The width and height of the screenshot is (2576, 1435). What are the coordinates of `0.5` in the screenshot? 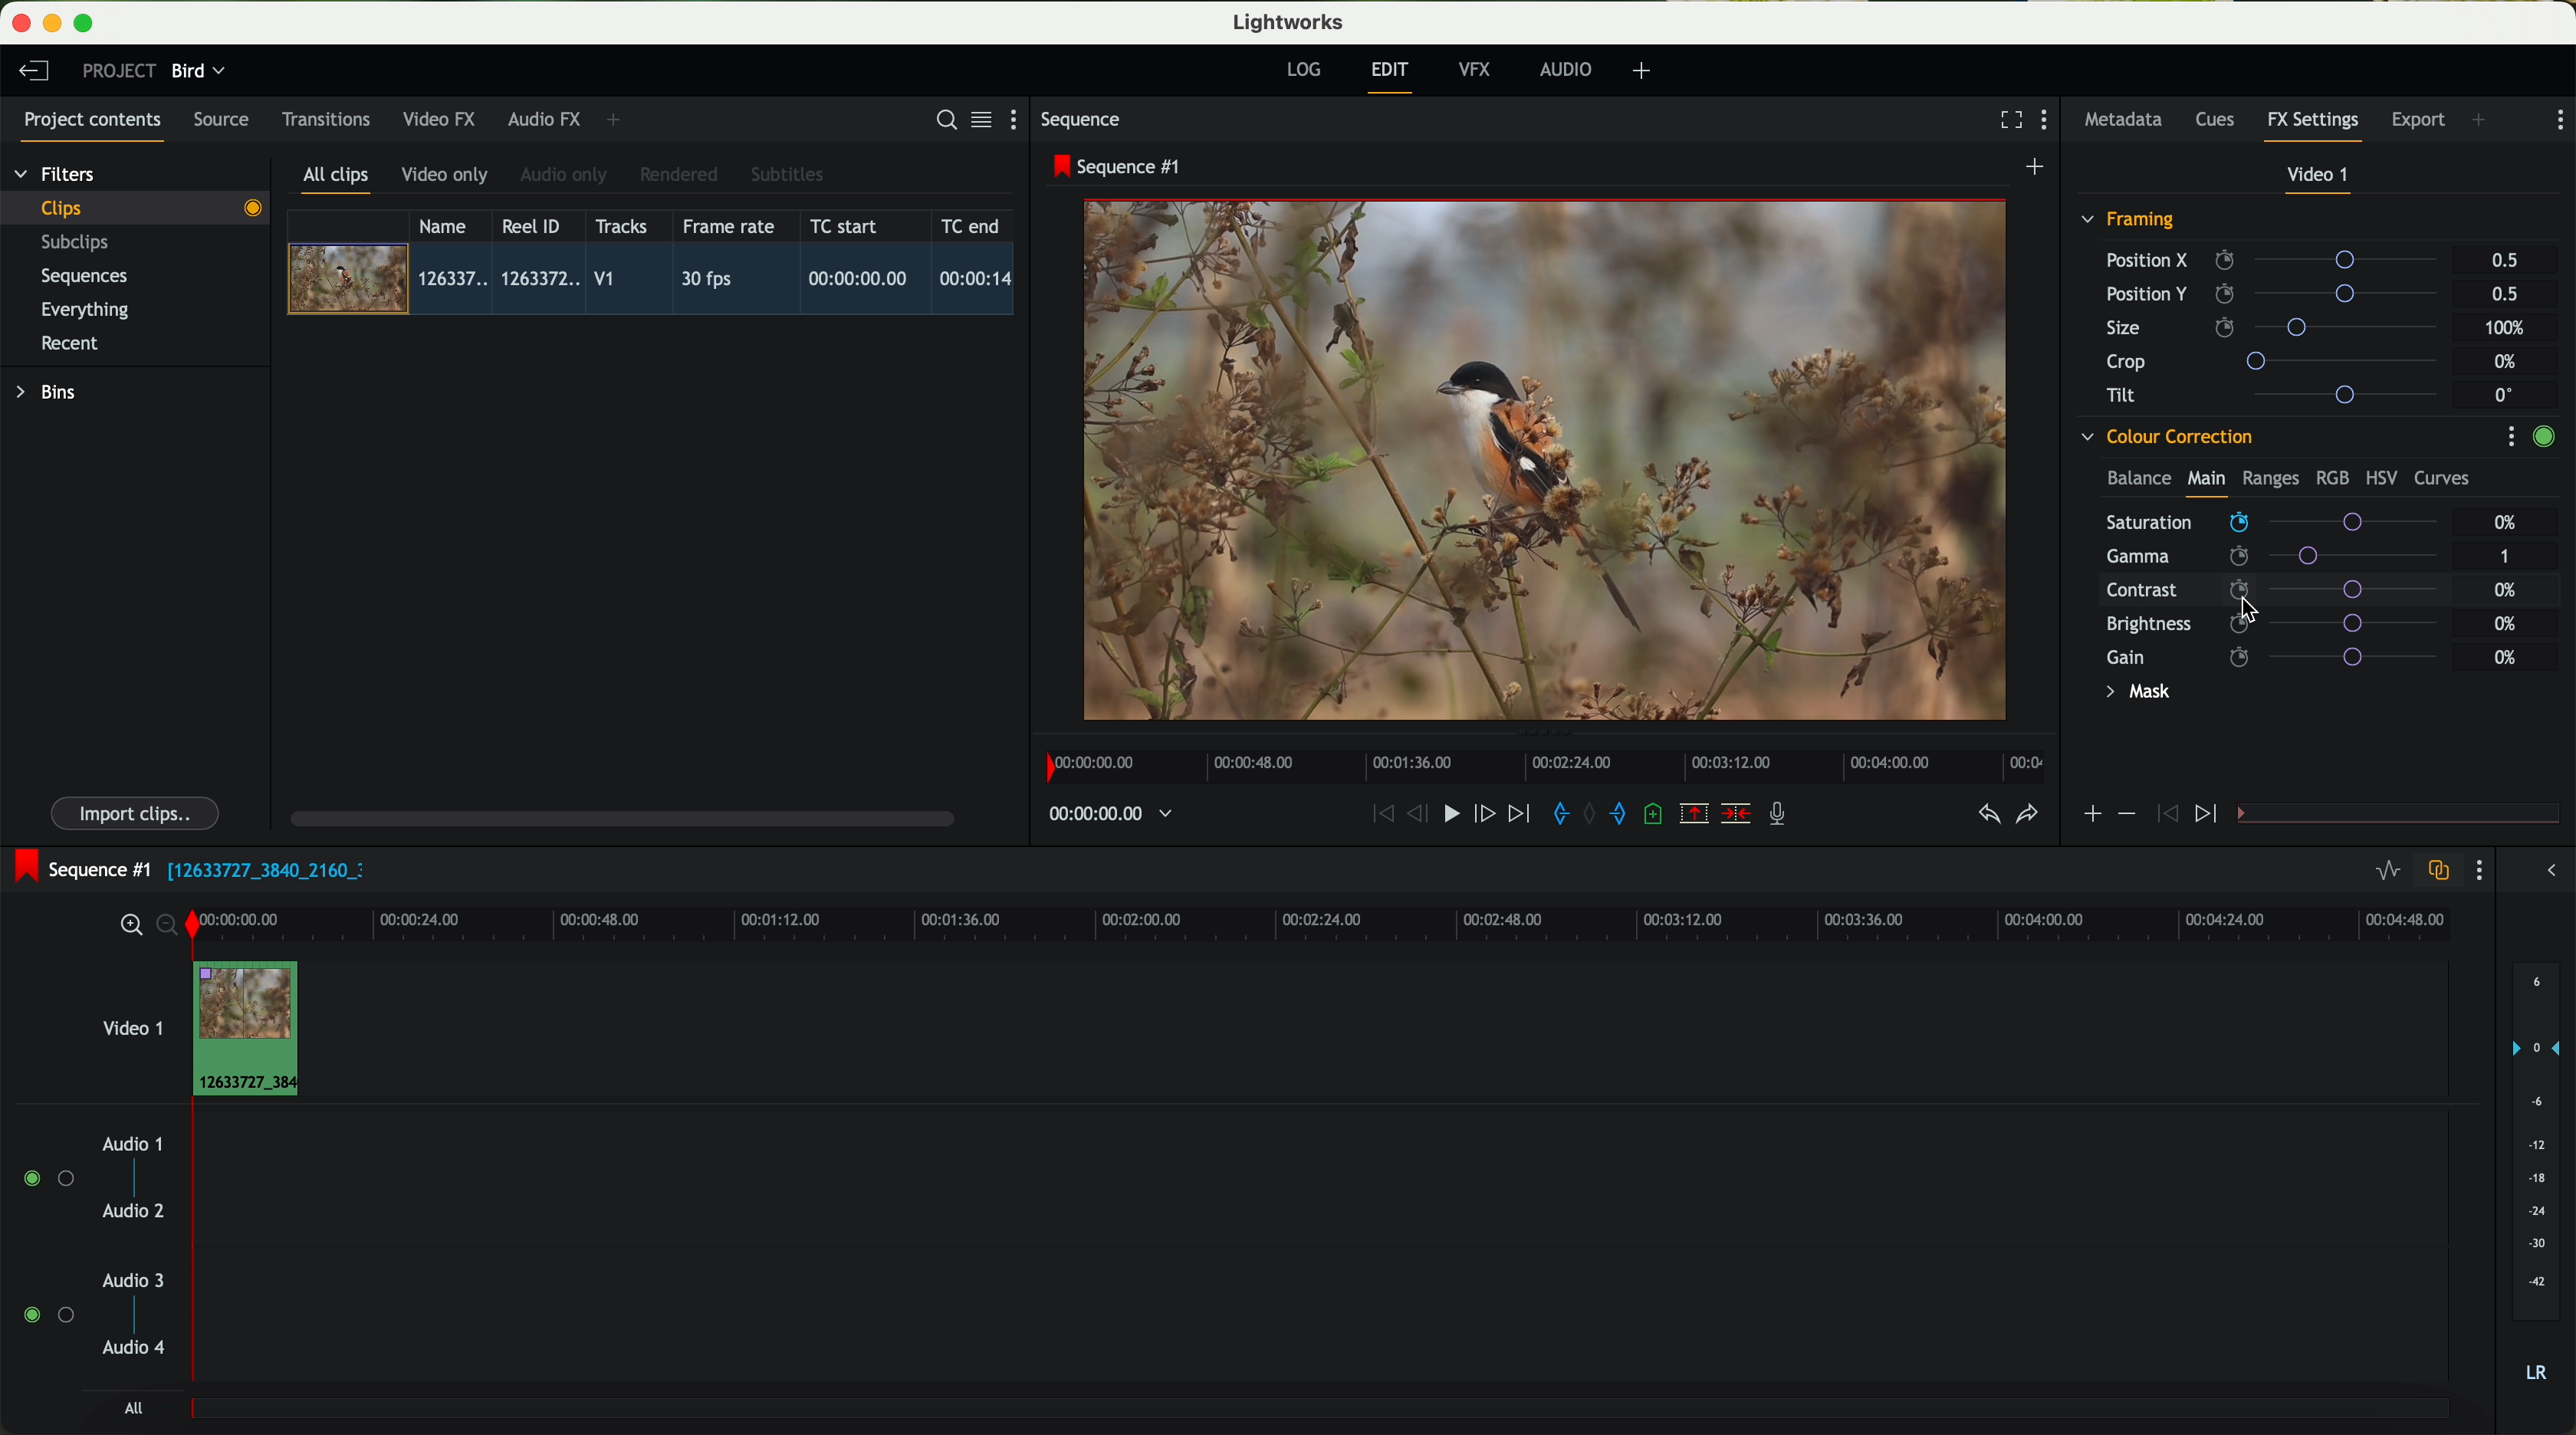 It's located at (2503, 293).